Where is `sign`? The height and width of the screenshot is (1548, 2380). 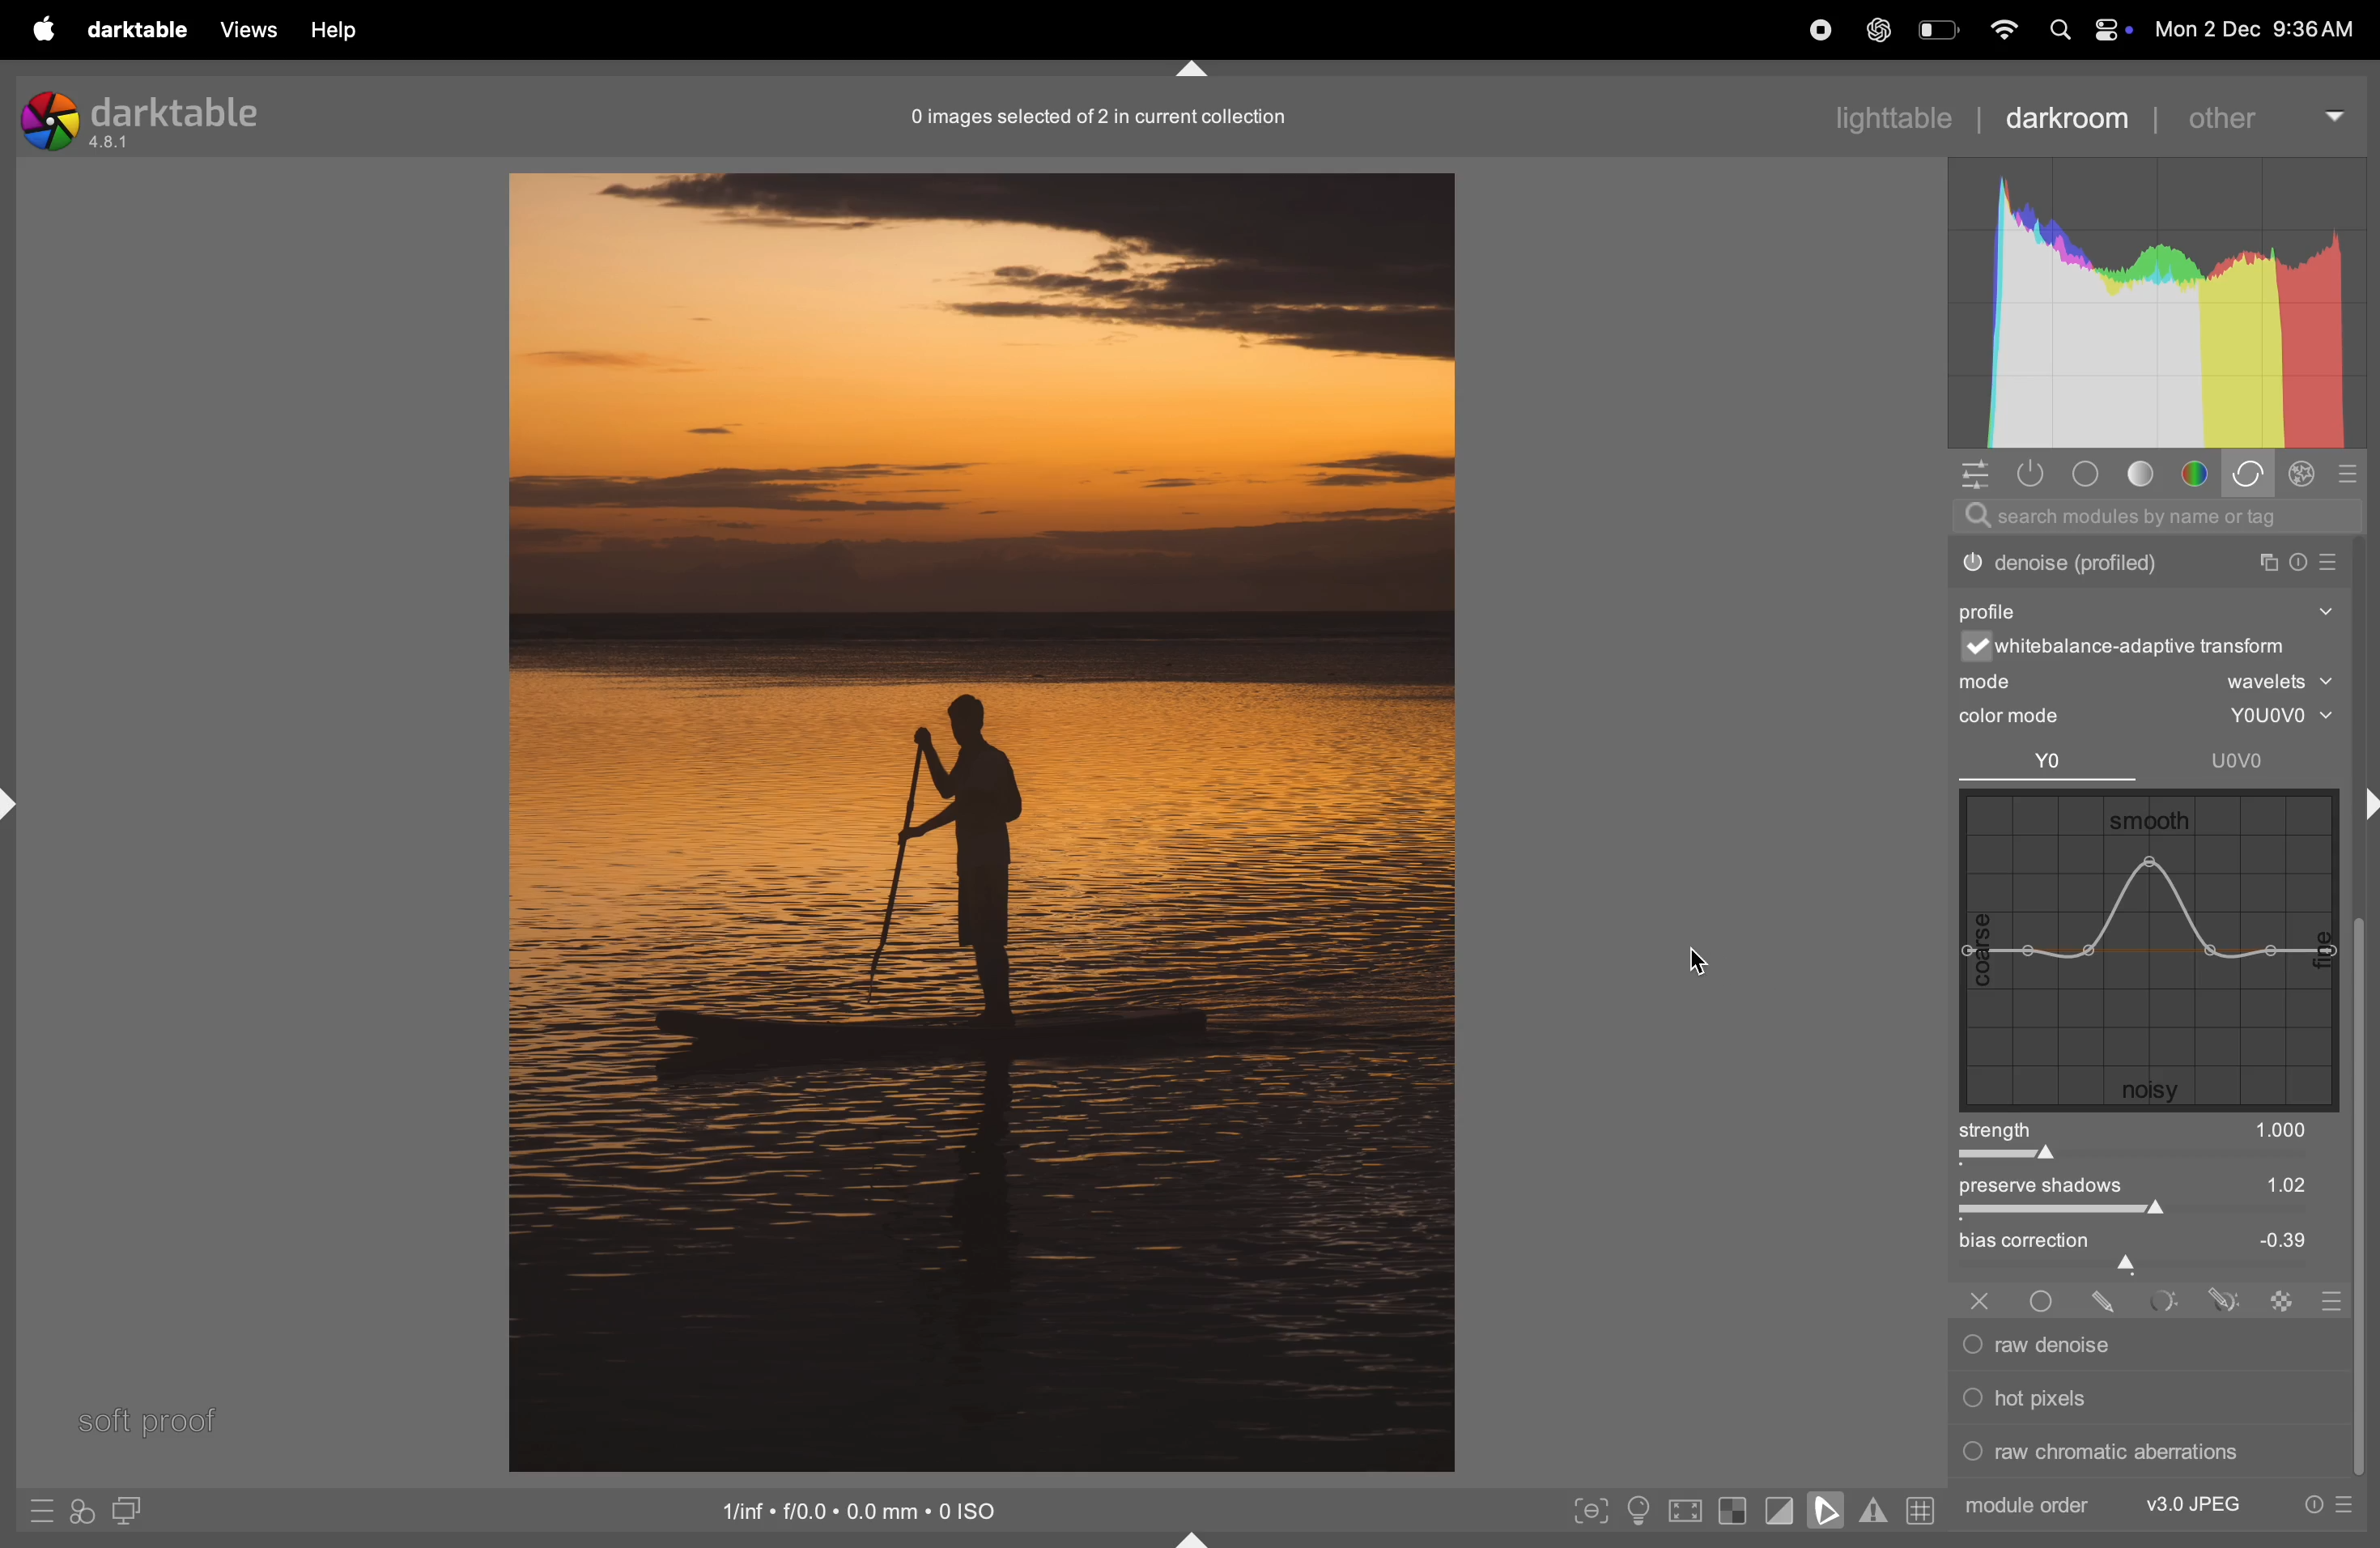
sign is located at coordinates (2221, 1299).